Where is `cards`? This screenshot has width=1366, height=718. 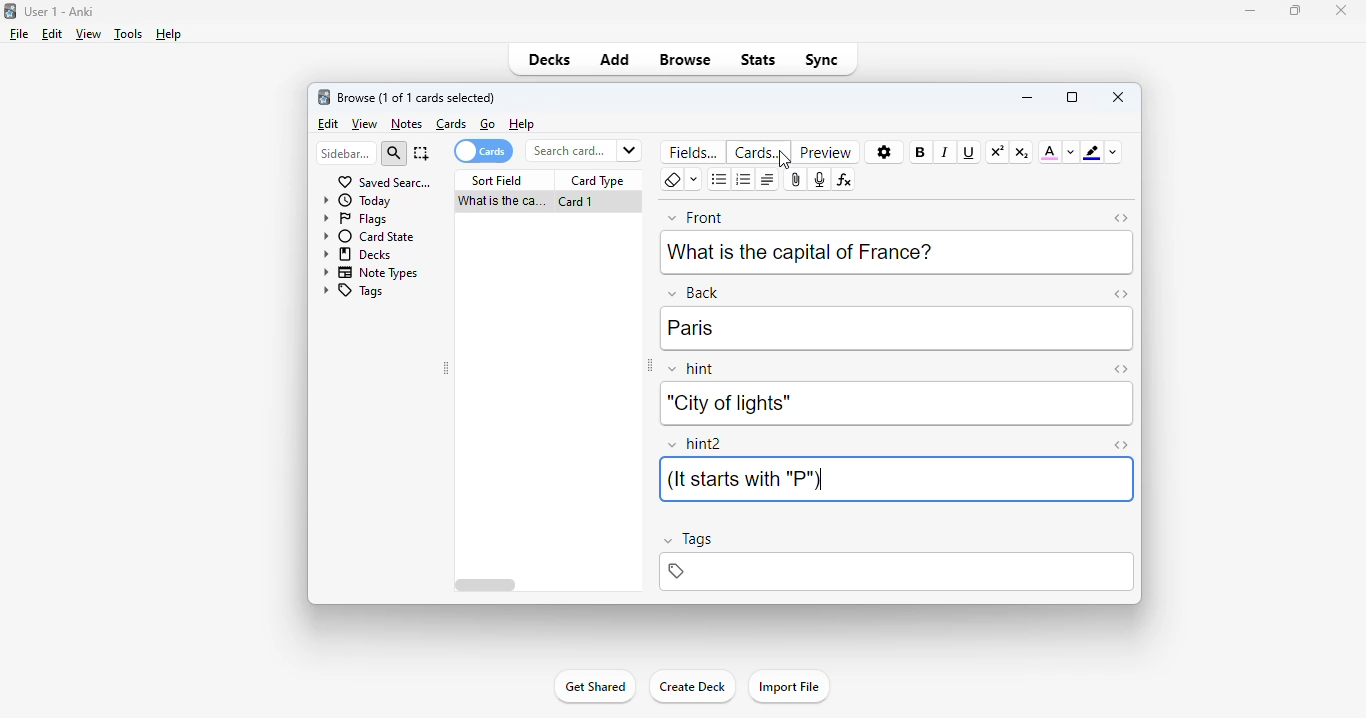
cards is located at coordinates (452, 124).